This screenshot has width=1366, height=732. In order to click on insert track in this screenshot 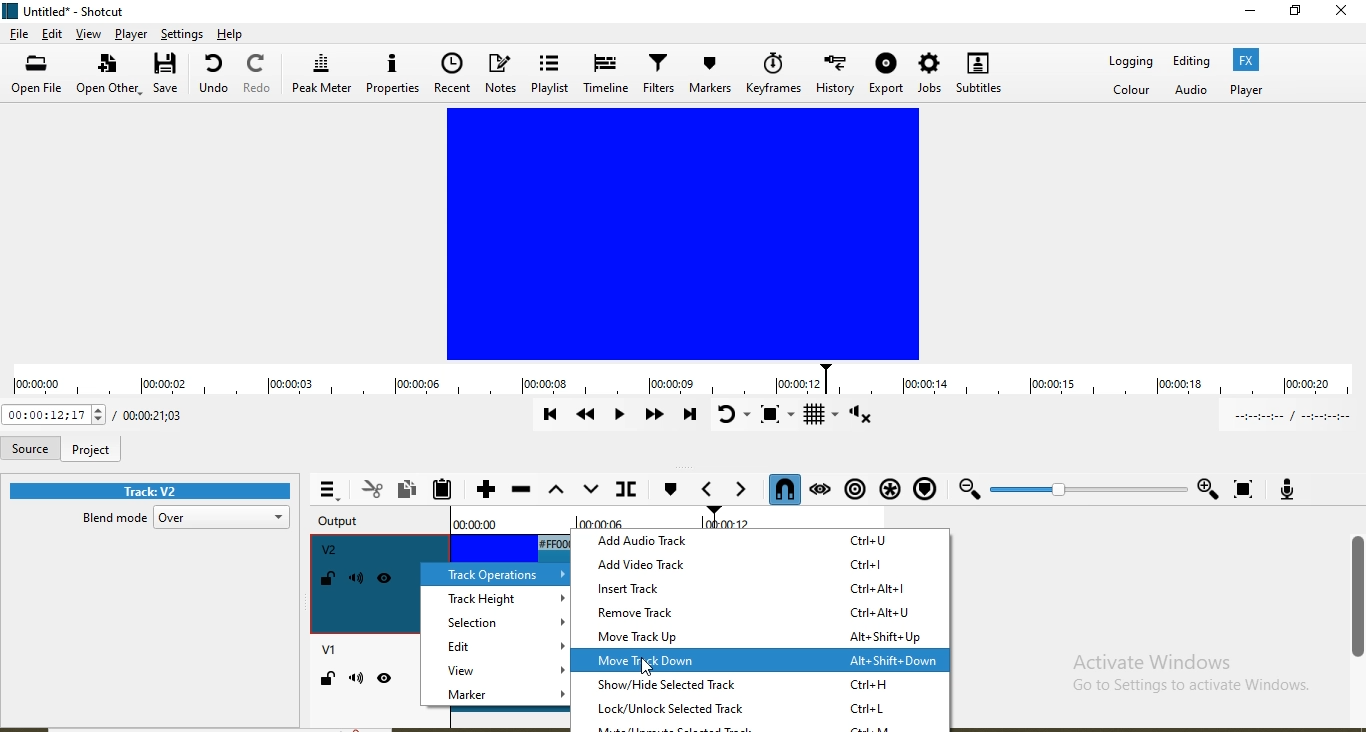, I will do `click(761, 586)`.